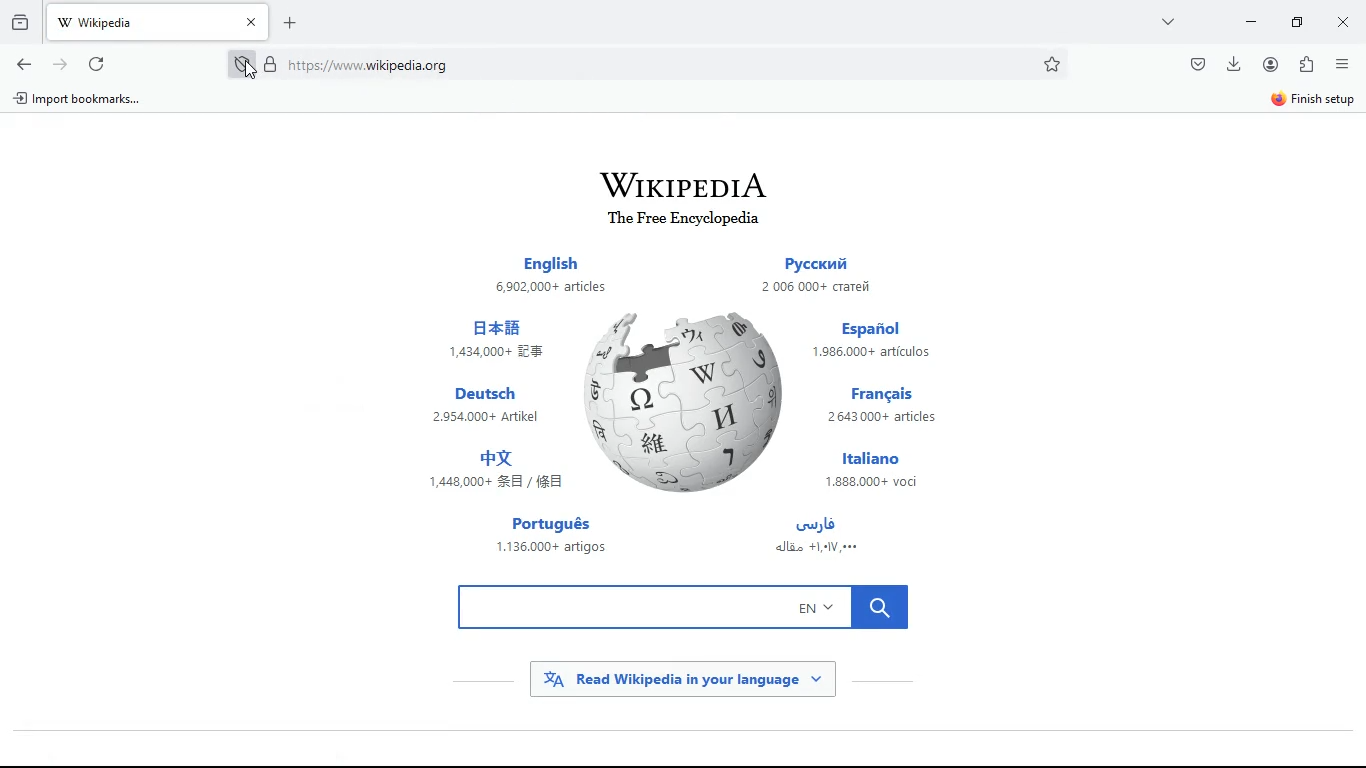 Image resolution: width=1366 pixels, height=768 pixels. I want to click on español, so click(878, 341).